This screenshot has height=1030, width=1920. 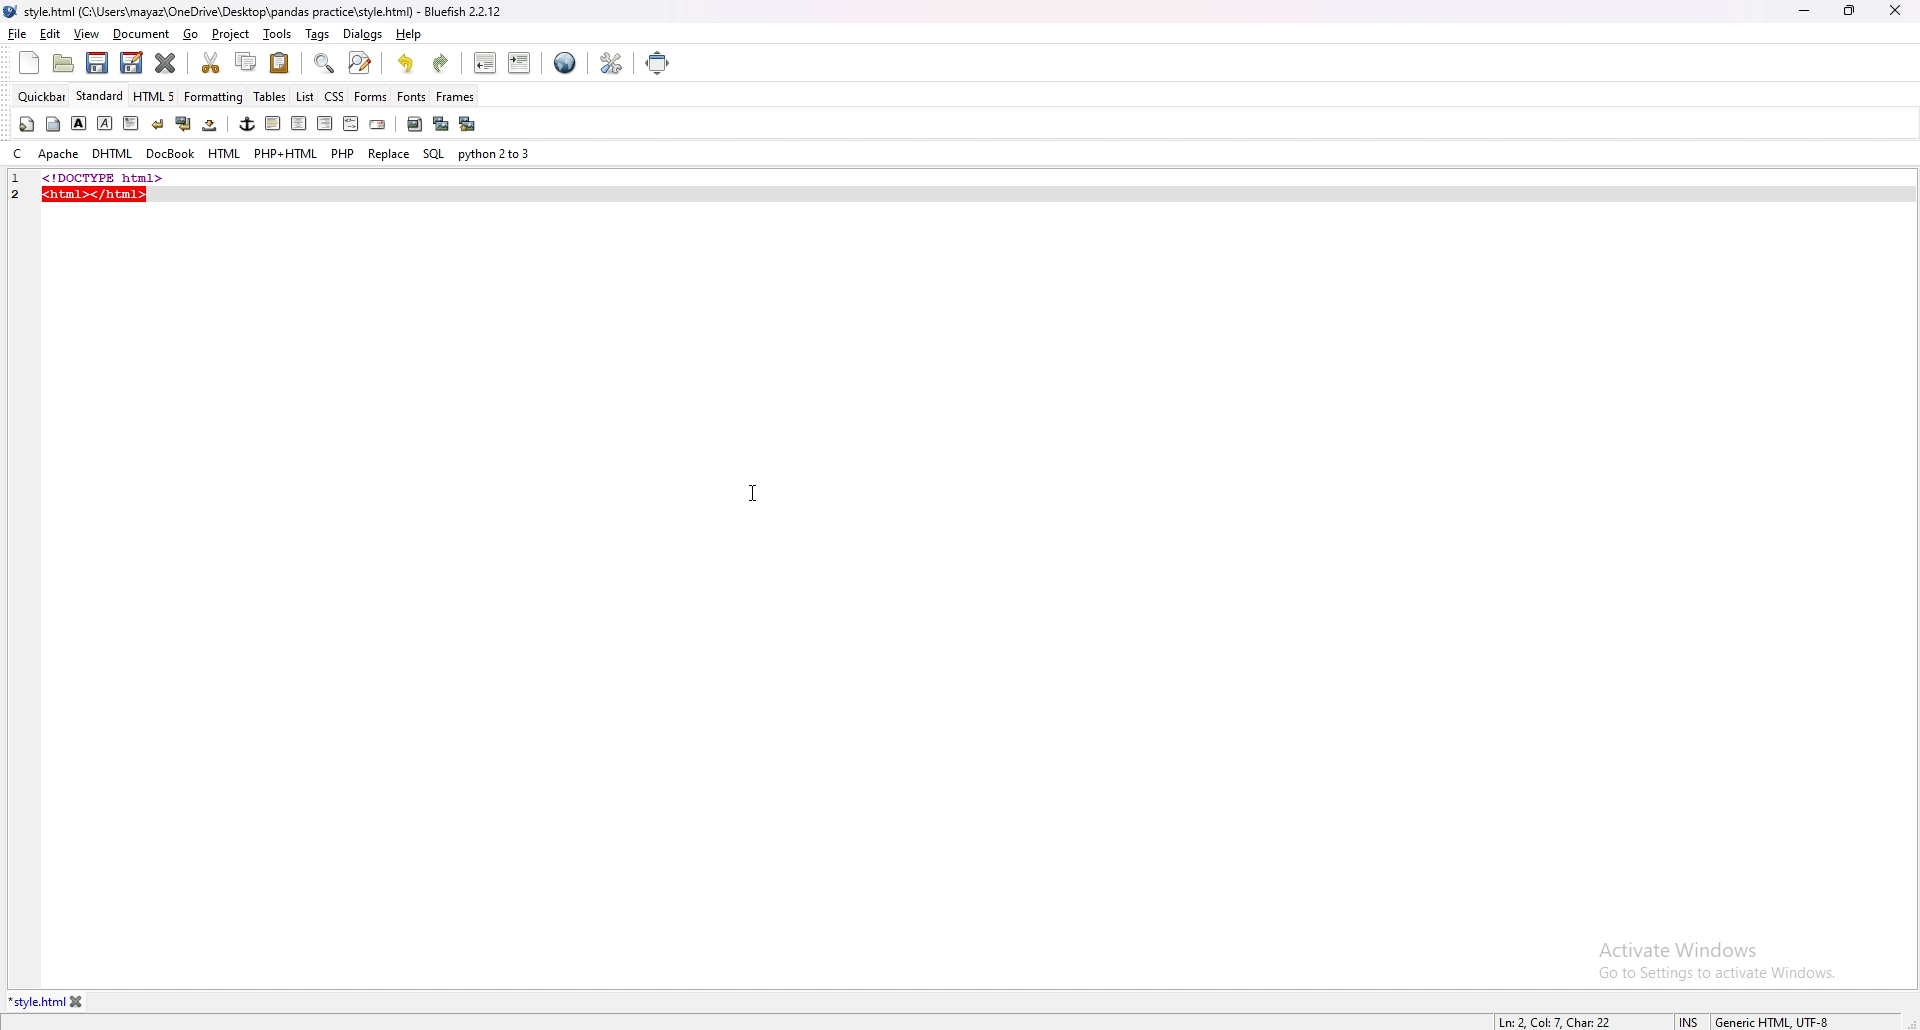 I want to click on formatting, so click(x=215, y=96).